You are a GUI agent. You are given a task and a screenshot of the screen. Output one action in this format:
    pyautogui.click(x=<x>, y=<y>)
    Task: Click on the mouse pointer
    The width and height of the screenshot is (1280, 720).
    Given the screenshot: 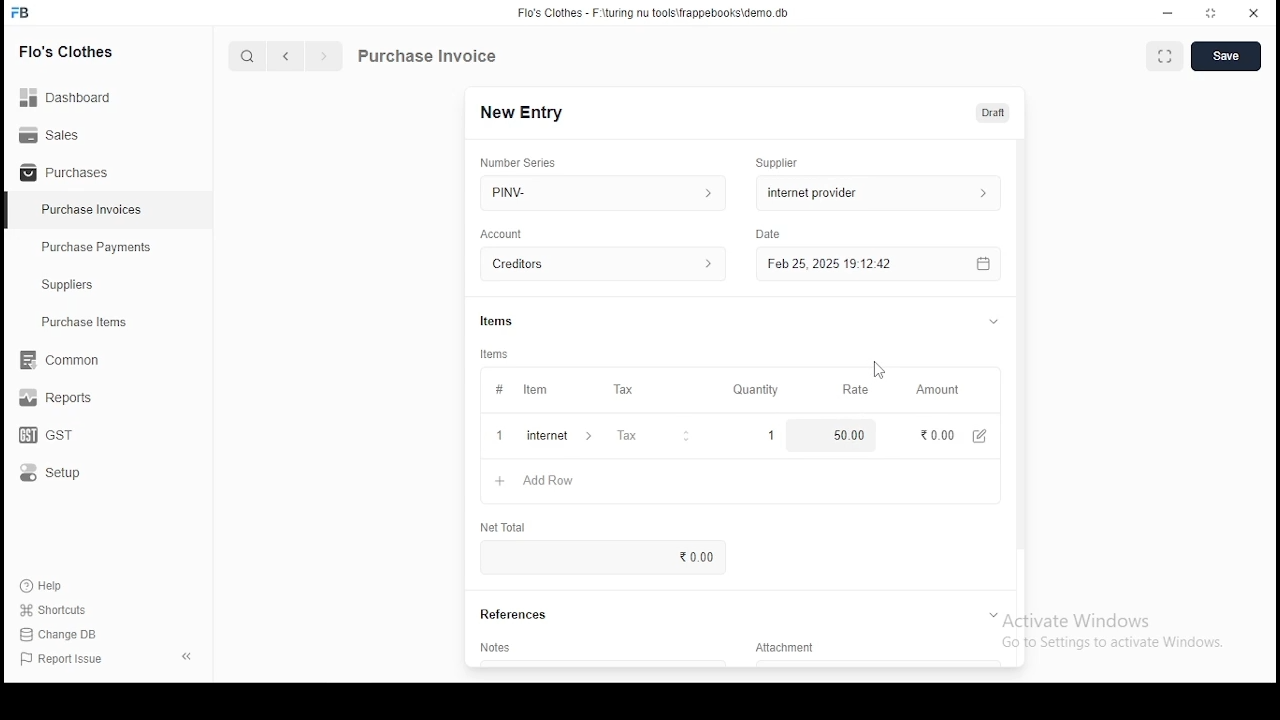 What is the action you would take?
    pyautogui.click(x=878, y=371)
    